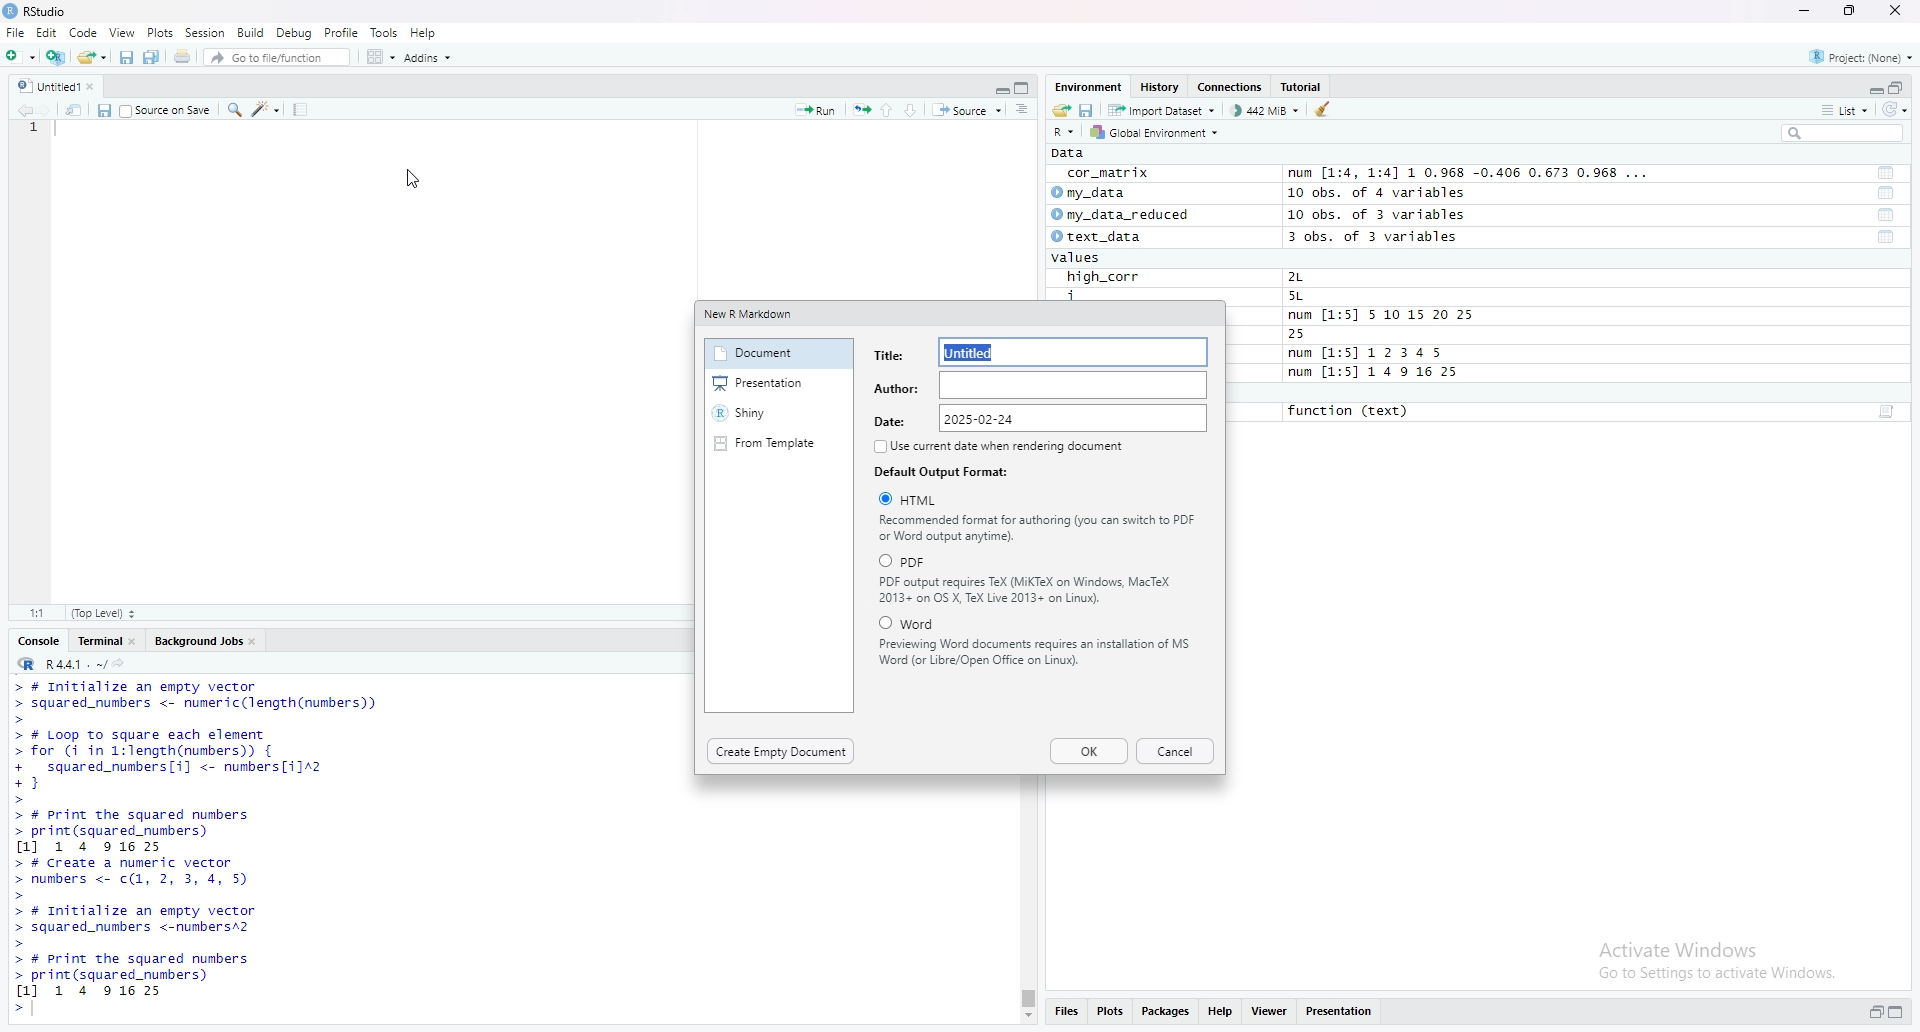 This screenshot has width=1920, height=1032. I want to click on values, so click(1089, 258).